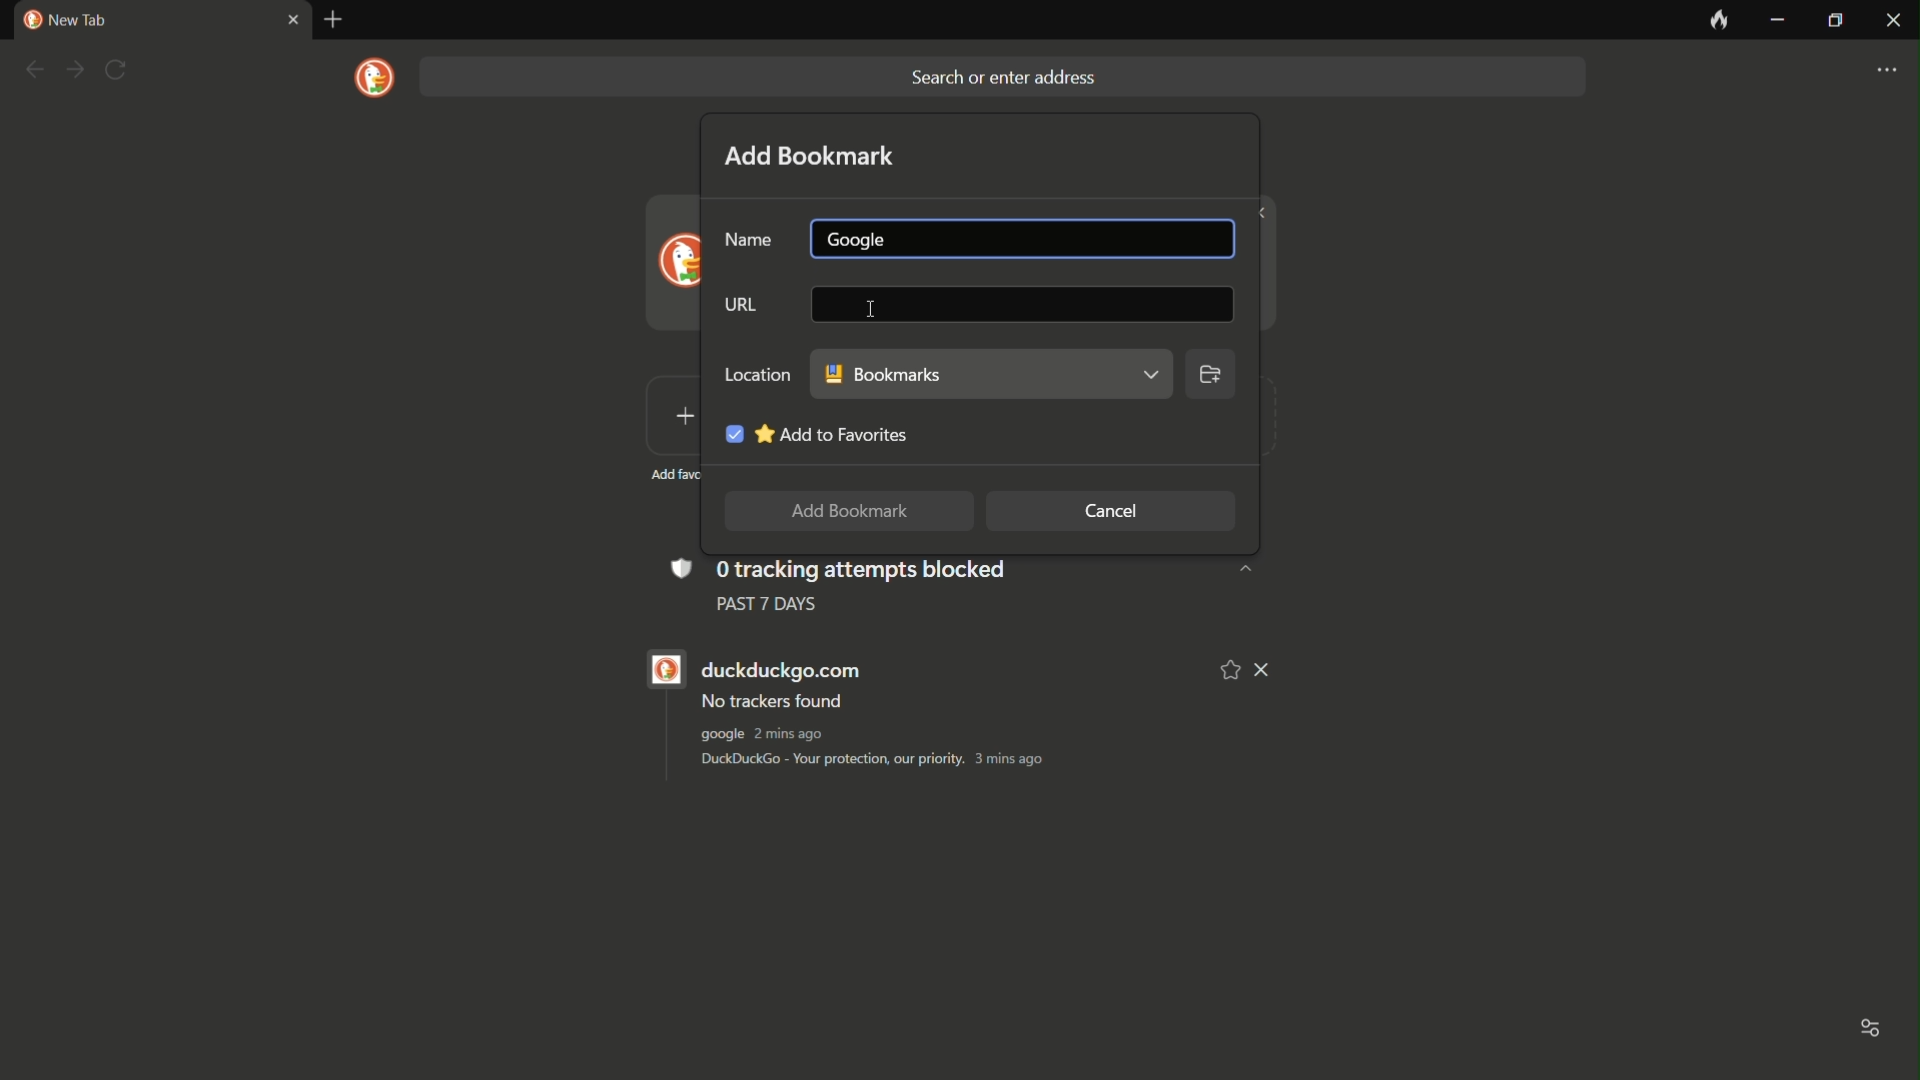  Describe the element at coordinates (33, 70) in the screenshot. I see `back` at that location.